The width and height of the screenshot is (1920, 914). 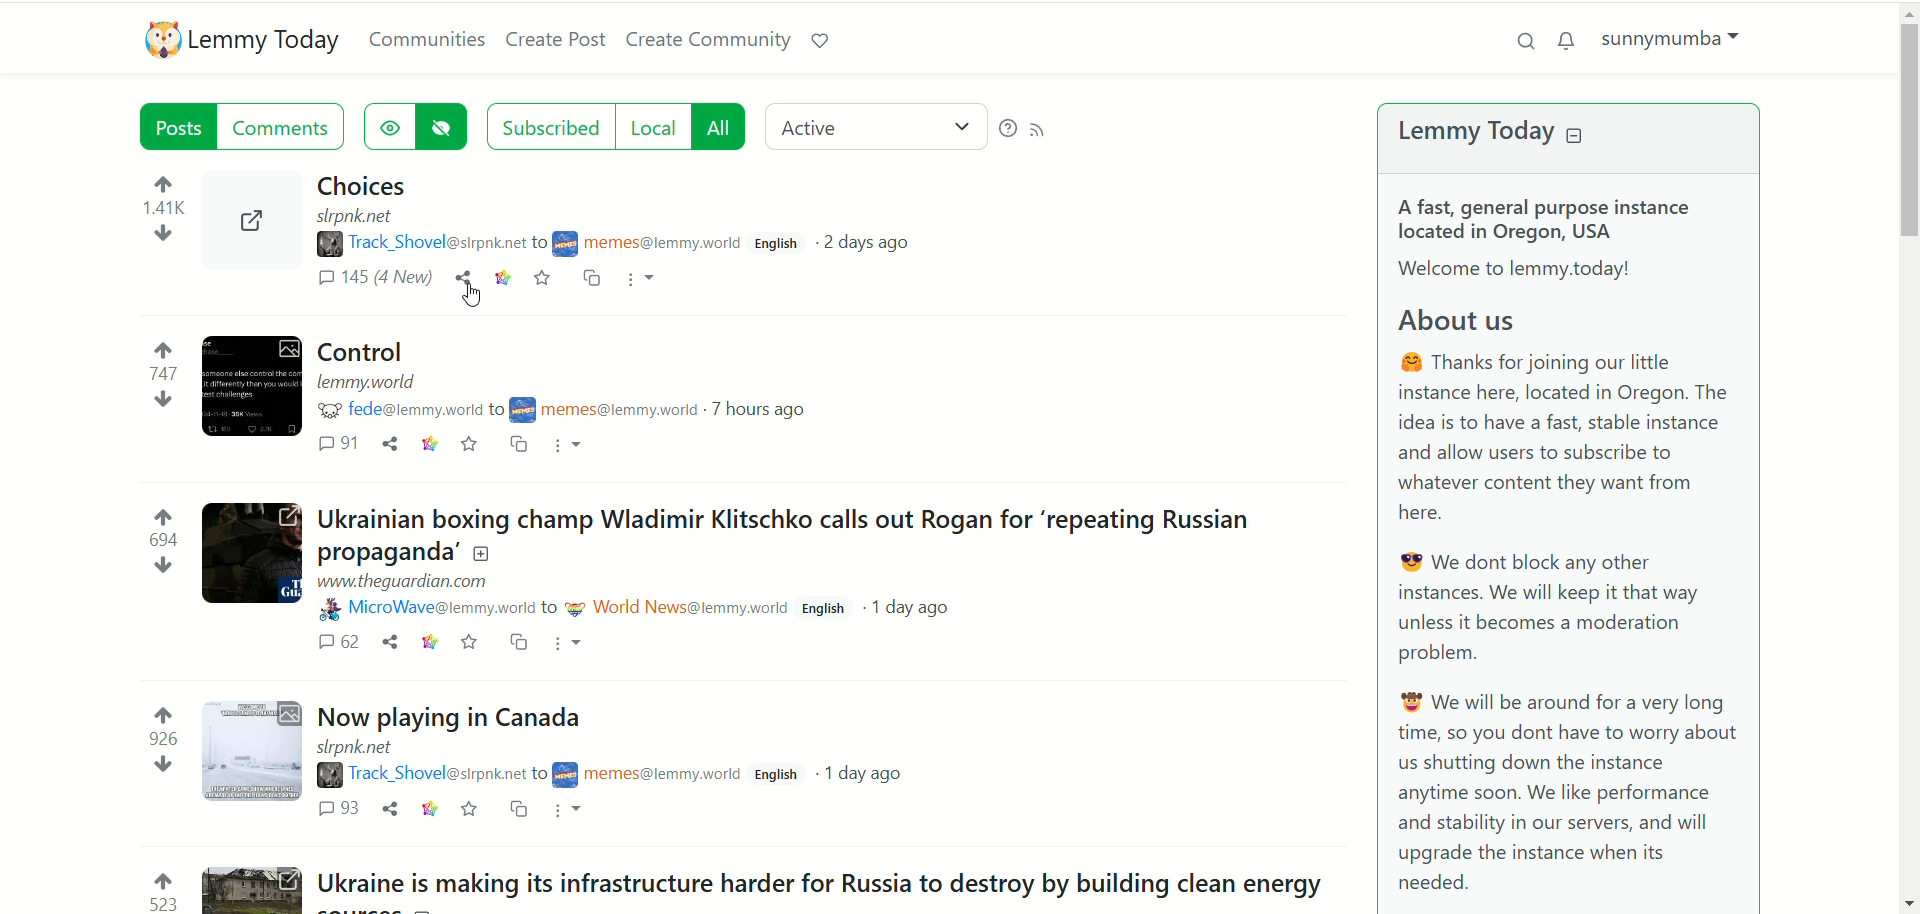 I want to click on URL, so click(x=358, y=215).